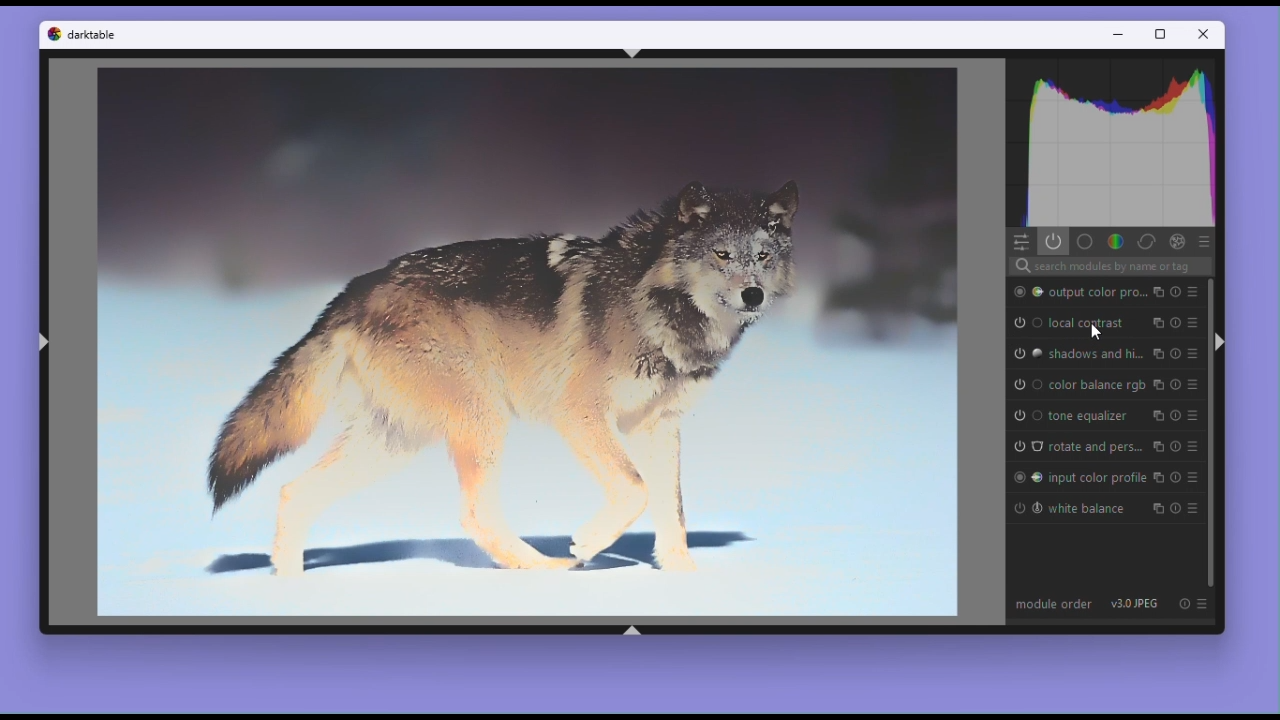 Image resolution: width=1280 pixels, height=720 pixels. Describe the element at coordinates (1177, 605) in the screenshot. I see `Reset` at that location.